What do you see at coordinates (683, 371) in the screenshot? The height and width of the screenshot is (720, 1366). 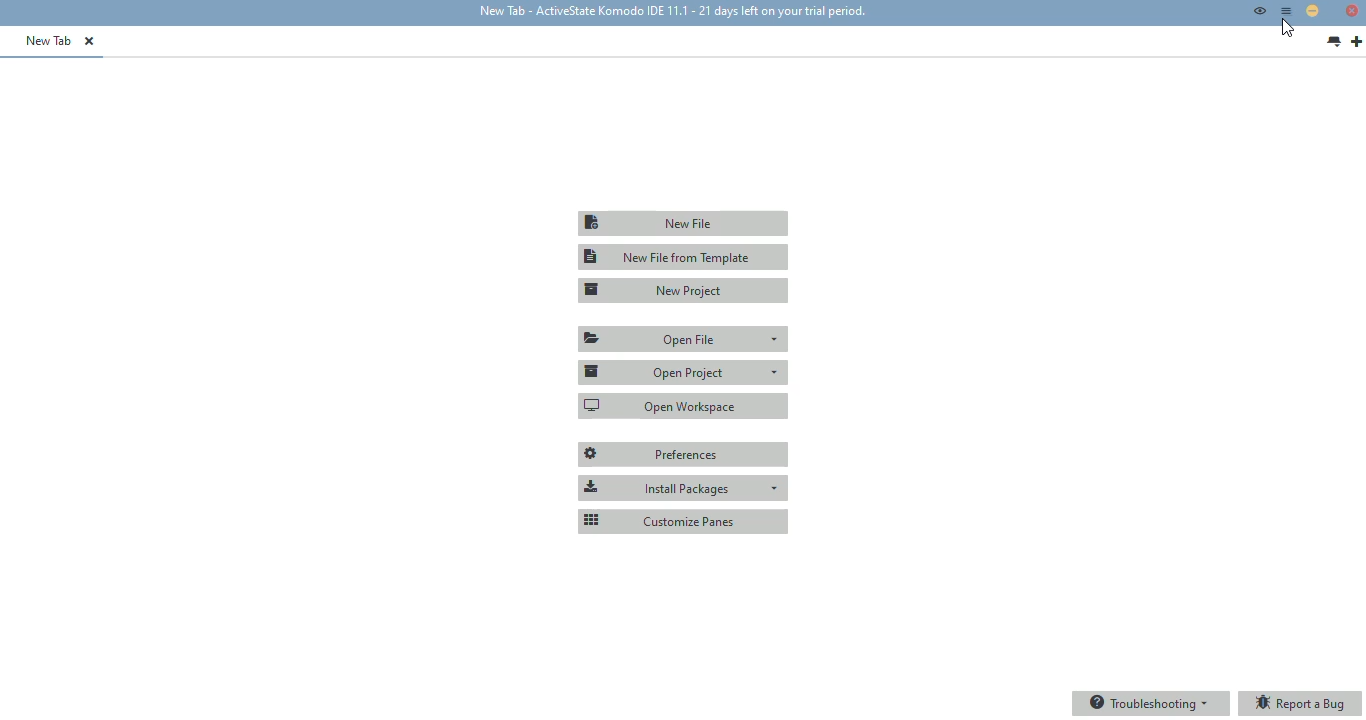 I see `open project` at bounding box center [683, 371].